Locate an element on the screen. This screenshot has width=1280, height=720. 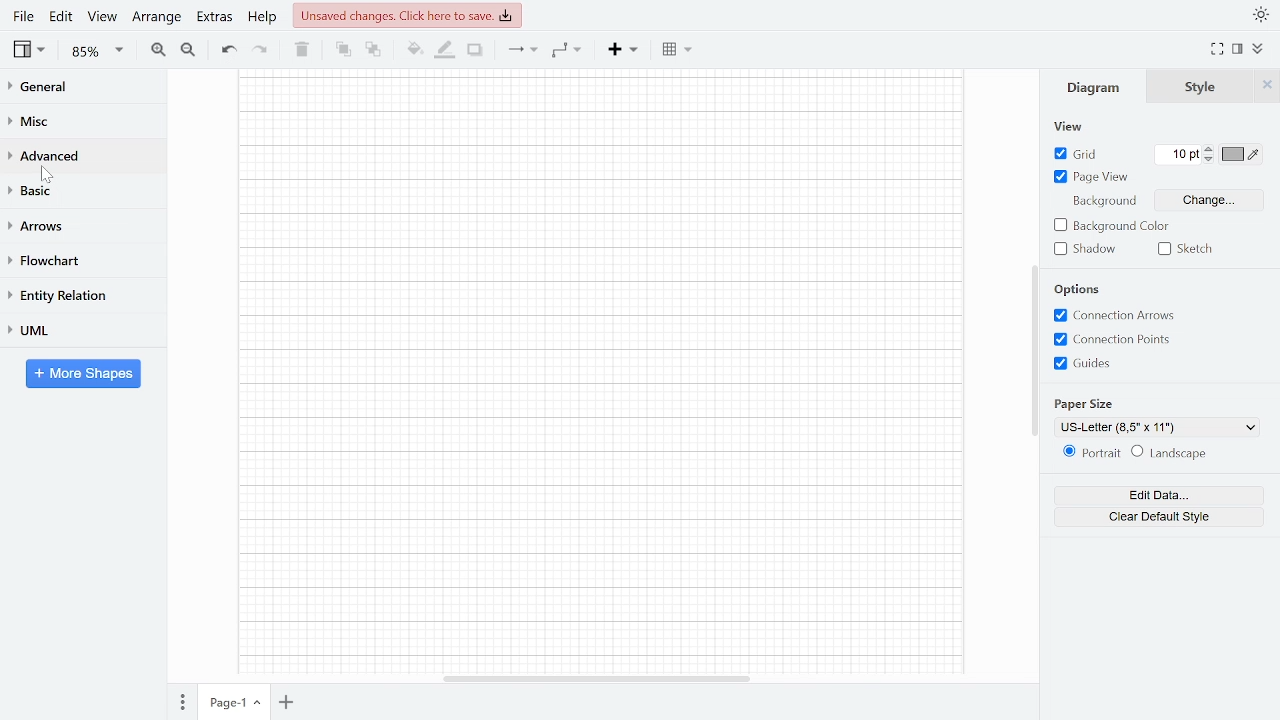
Basic is located at coordinates (80, 187).